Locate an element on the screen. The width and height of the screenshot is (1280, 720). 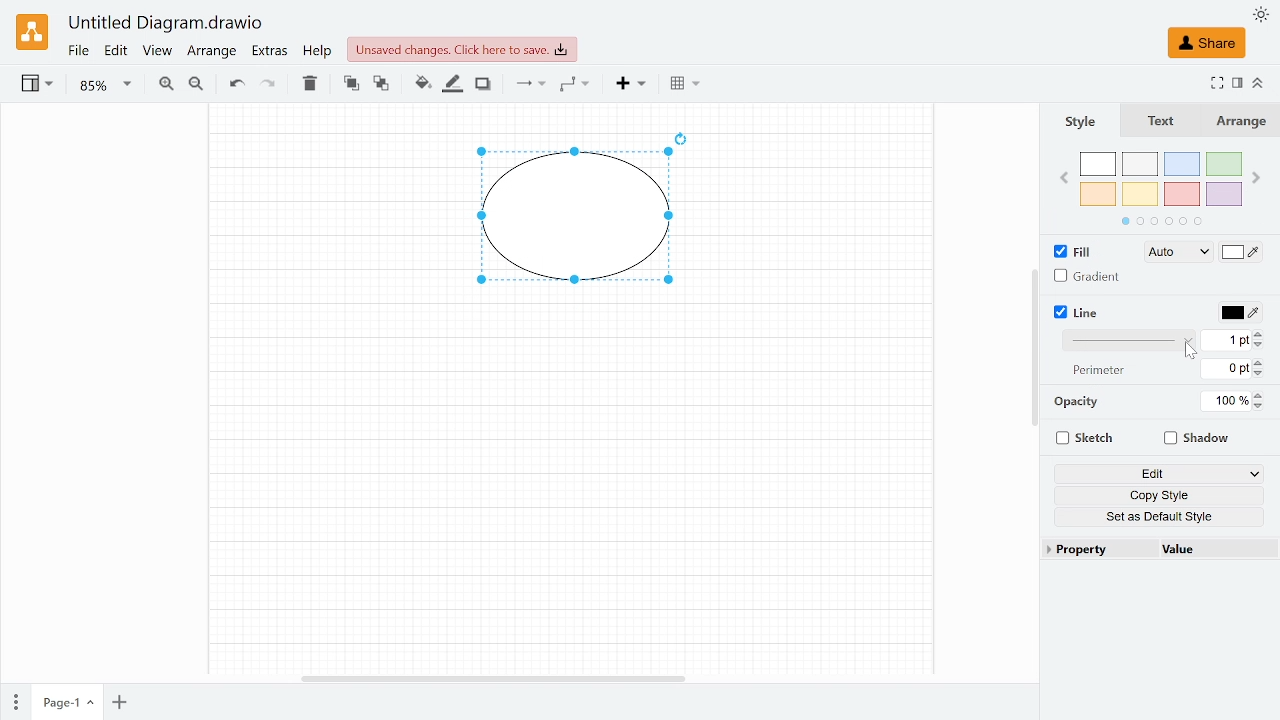
Add page is located at coordinates (122, 703).